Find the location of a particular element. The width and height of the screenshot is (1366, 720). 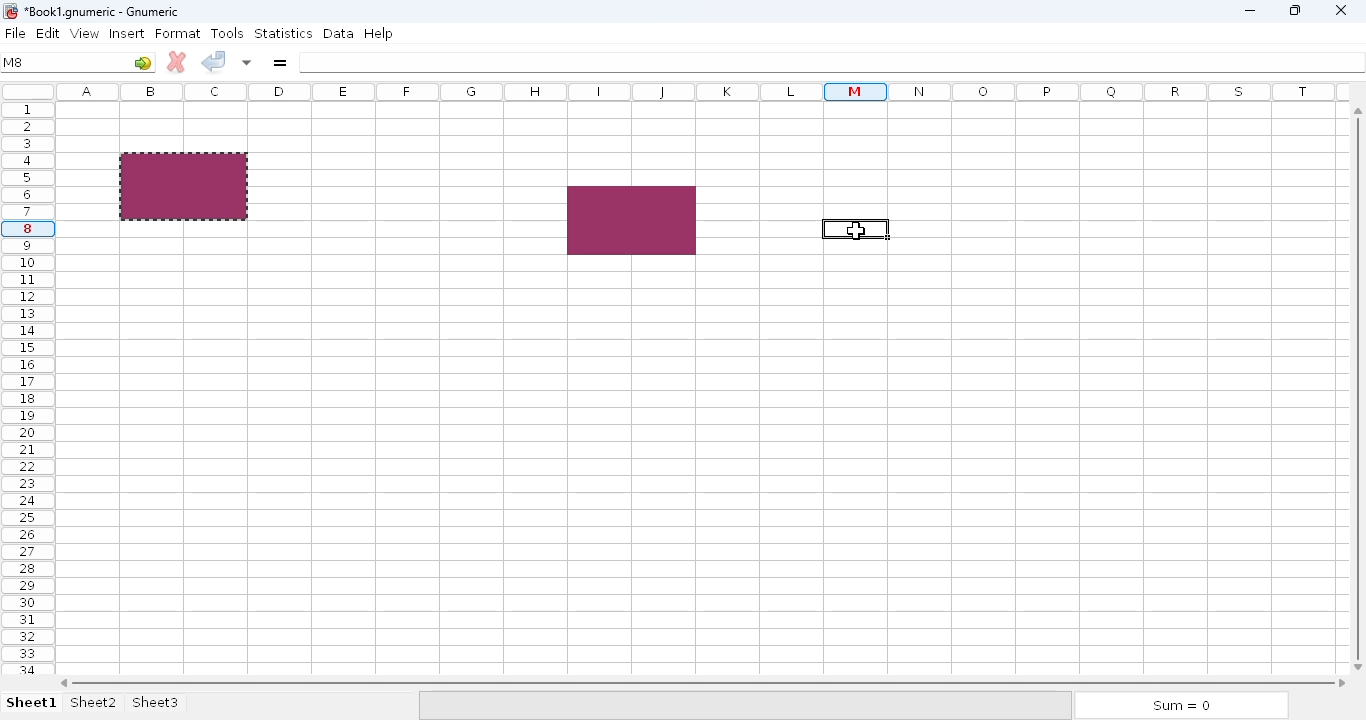

edit is located at coordinates (49, 32).